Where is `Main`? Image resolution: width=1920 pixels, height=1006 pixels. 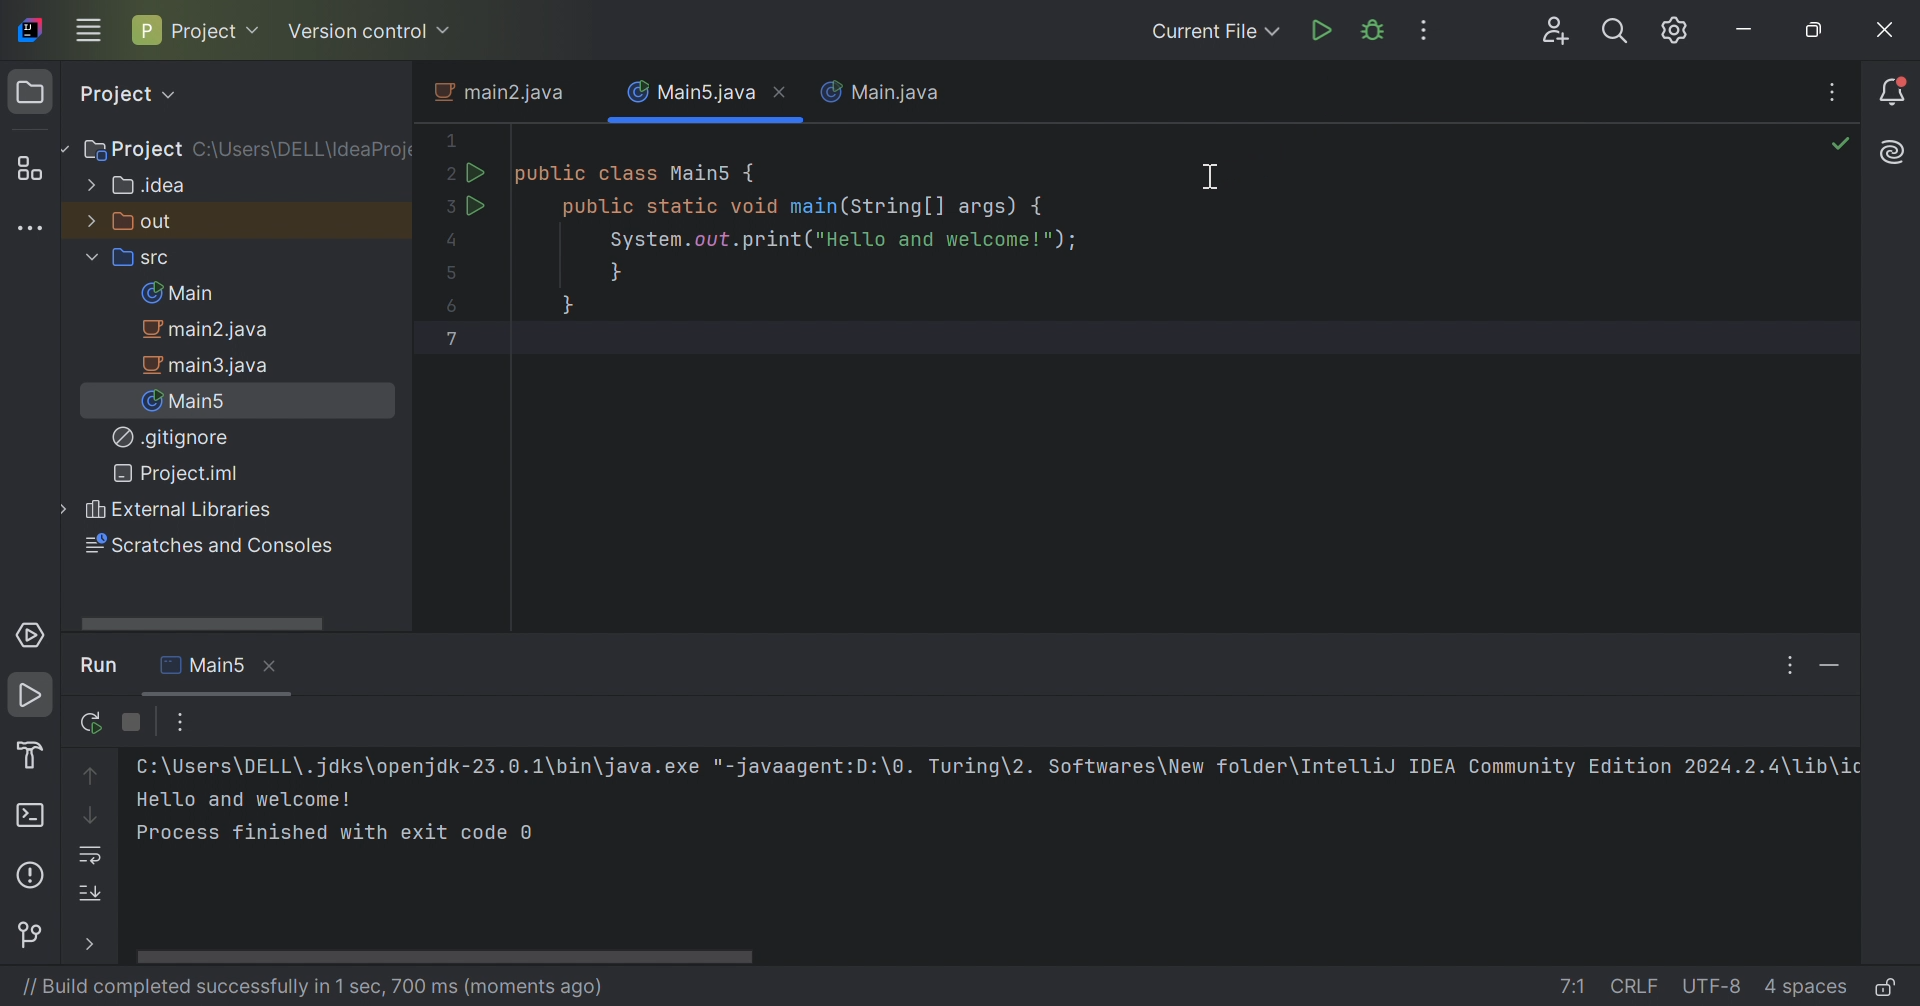
Main is located at coordinates (177, 295).